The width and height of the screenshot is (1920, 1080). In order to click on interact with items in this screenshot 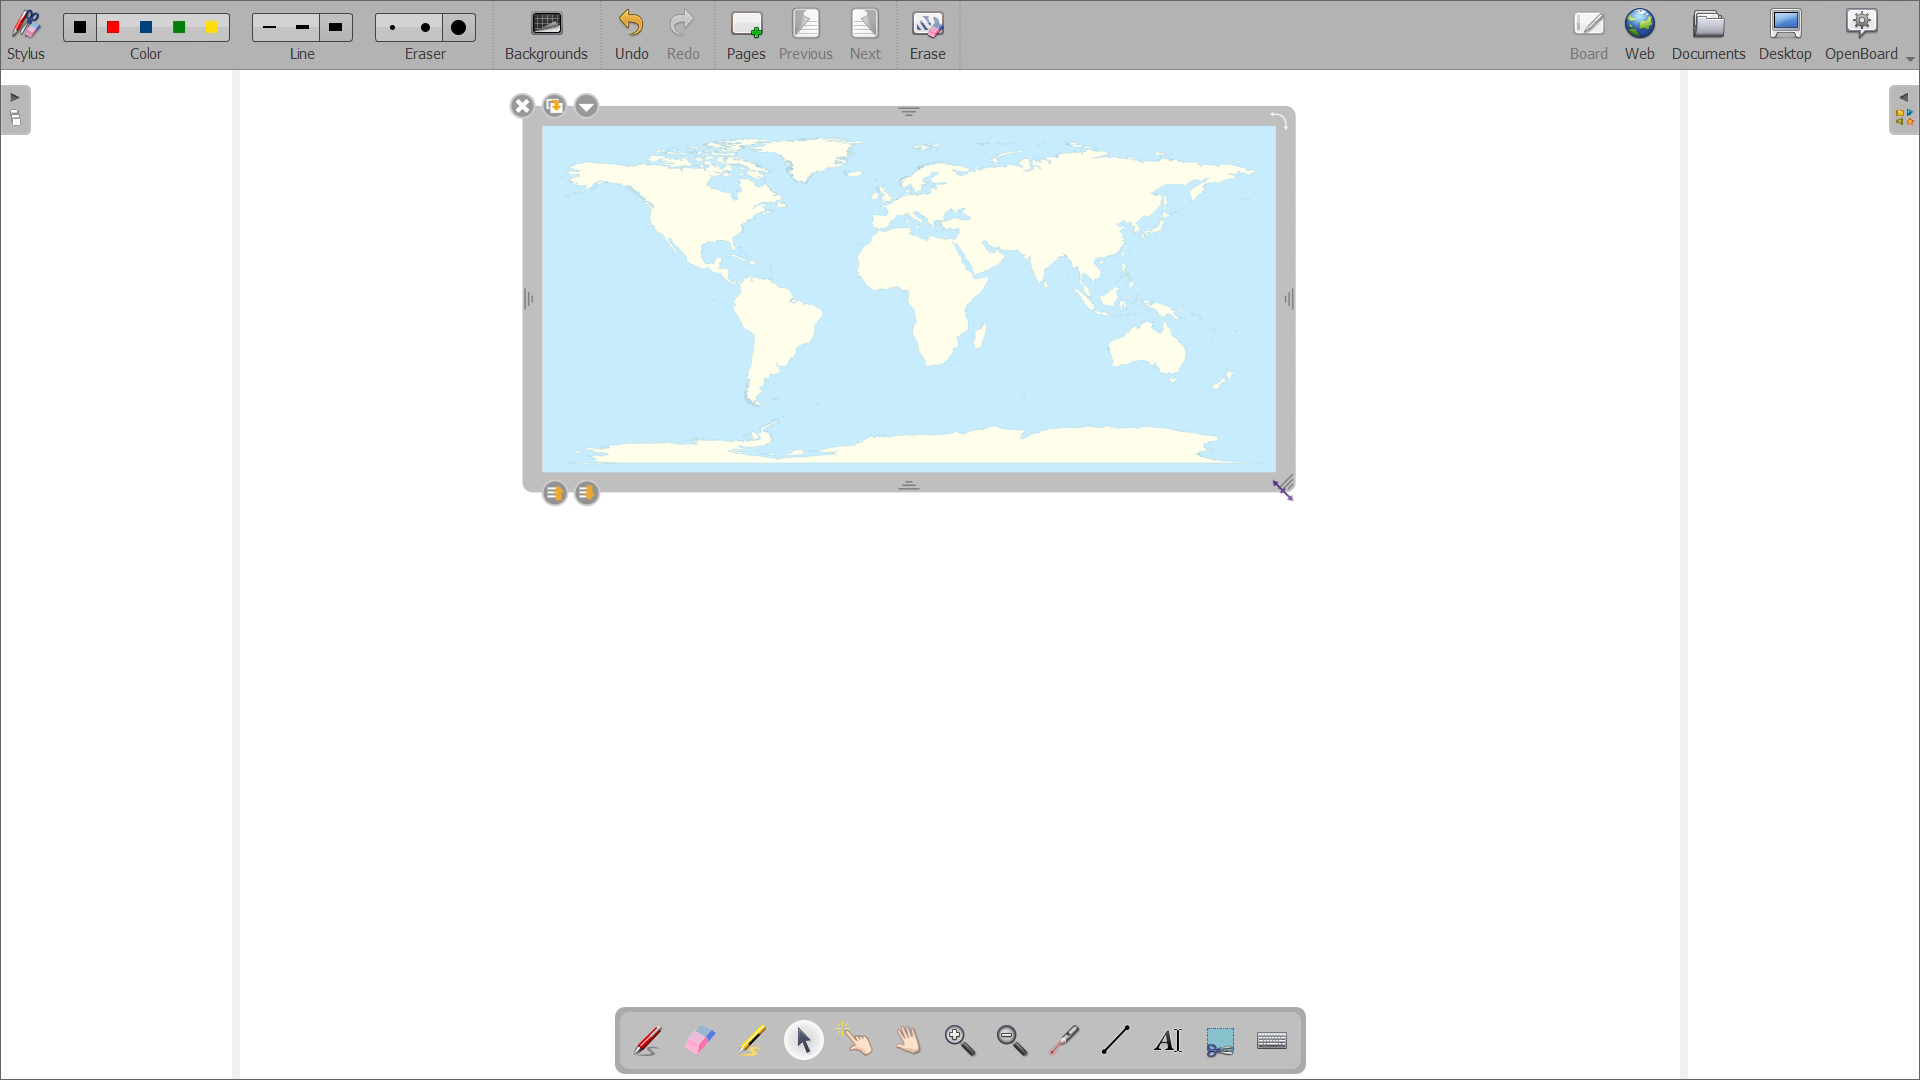, I will do `click(856, 1040)`.